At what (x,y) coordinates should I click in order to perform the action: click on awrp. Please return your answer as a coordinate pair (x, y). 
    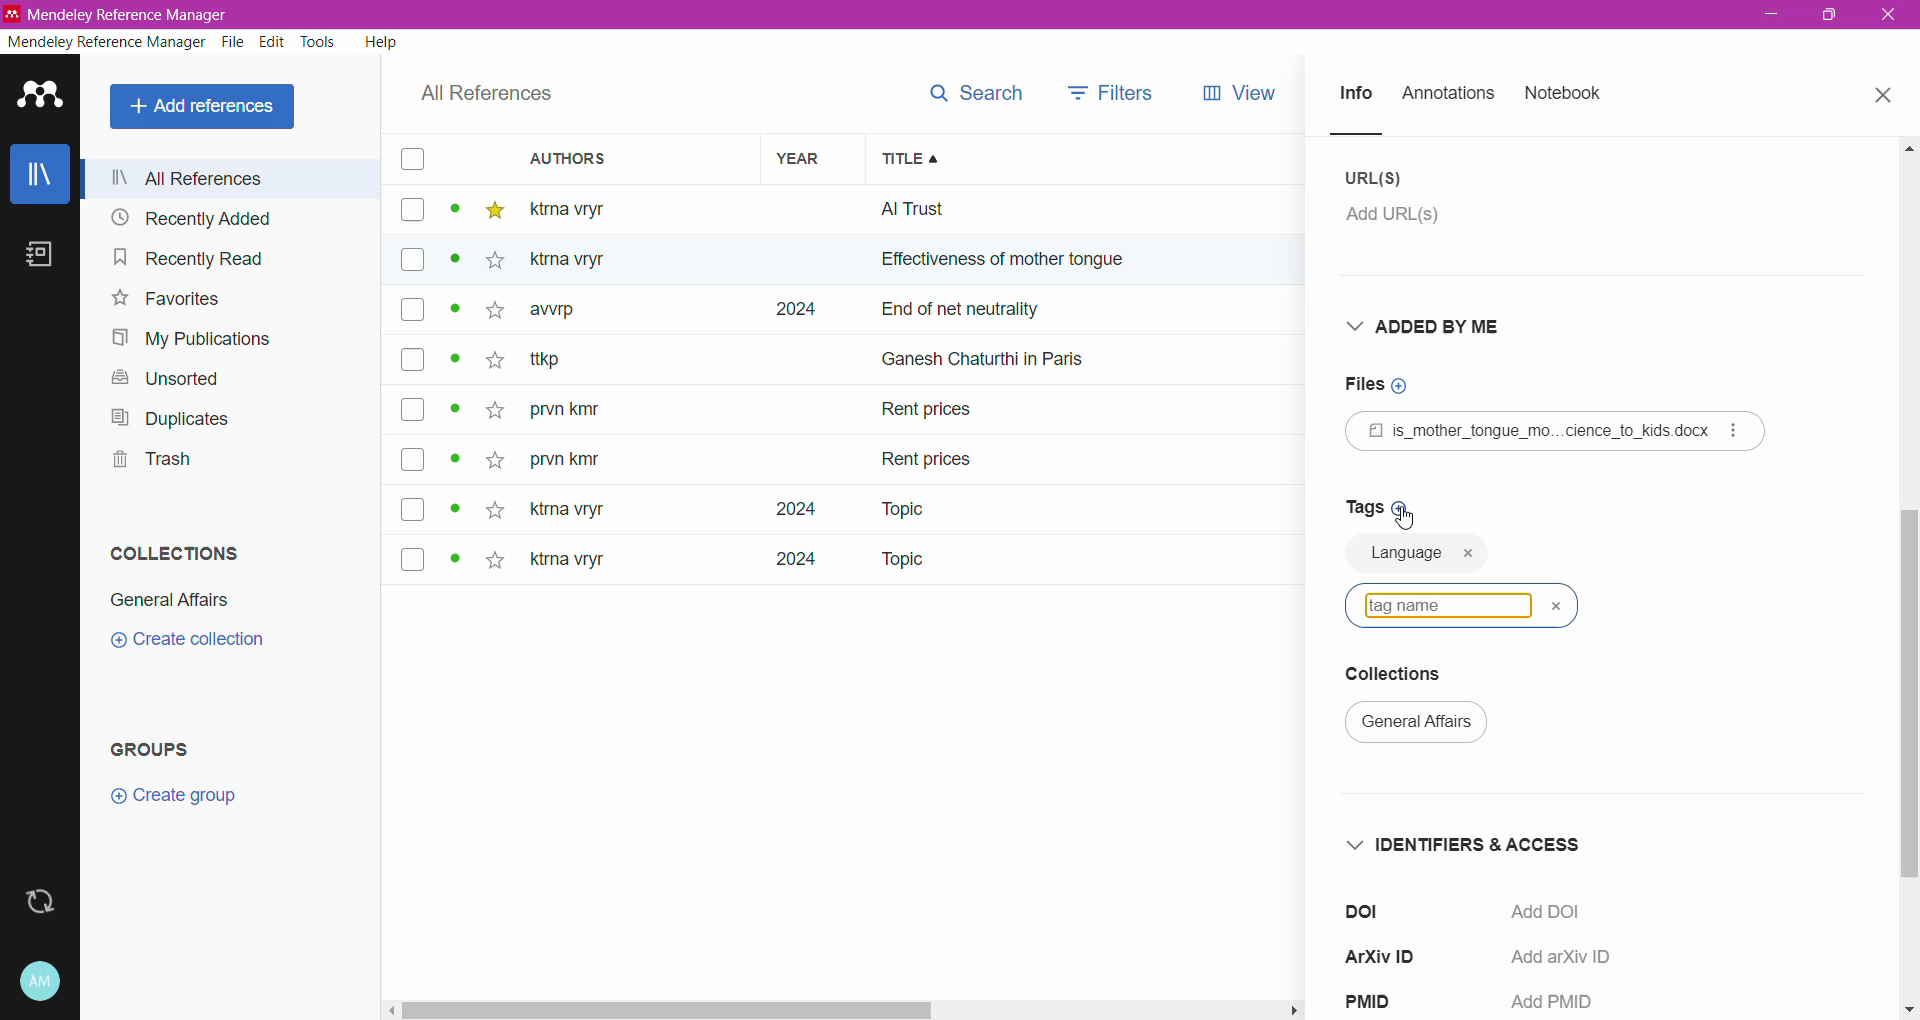
    Looking at the image, I should click on (568, 316).